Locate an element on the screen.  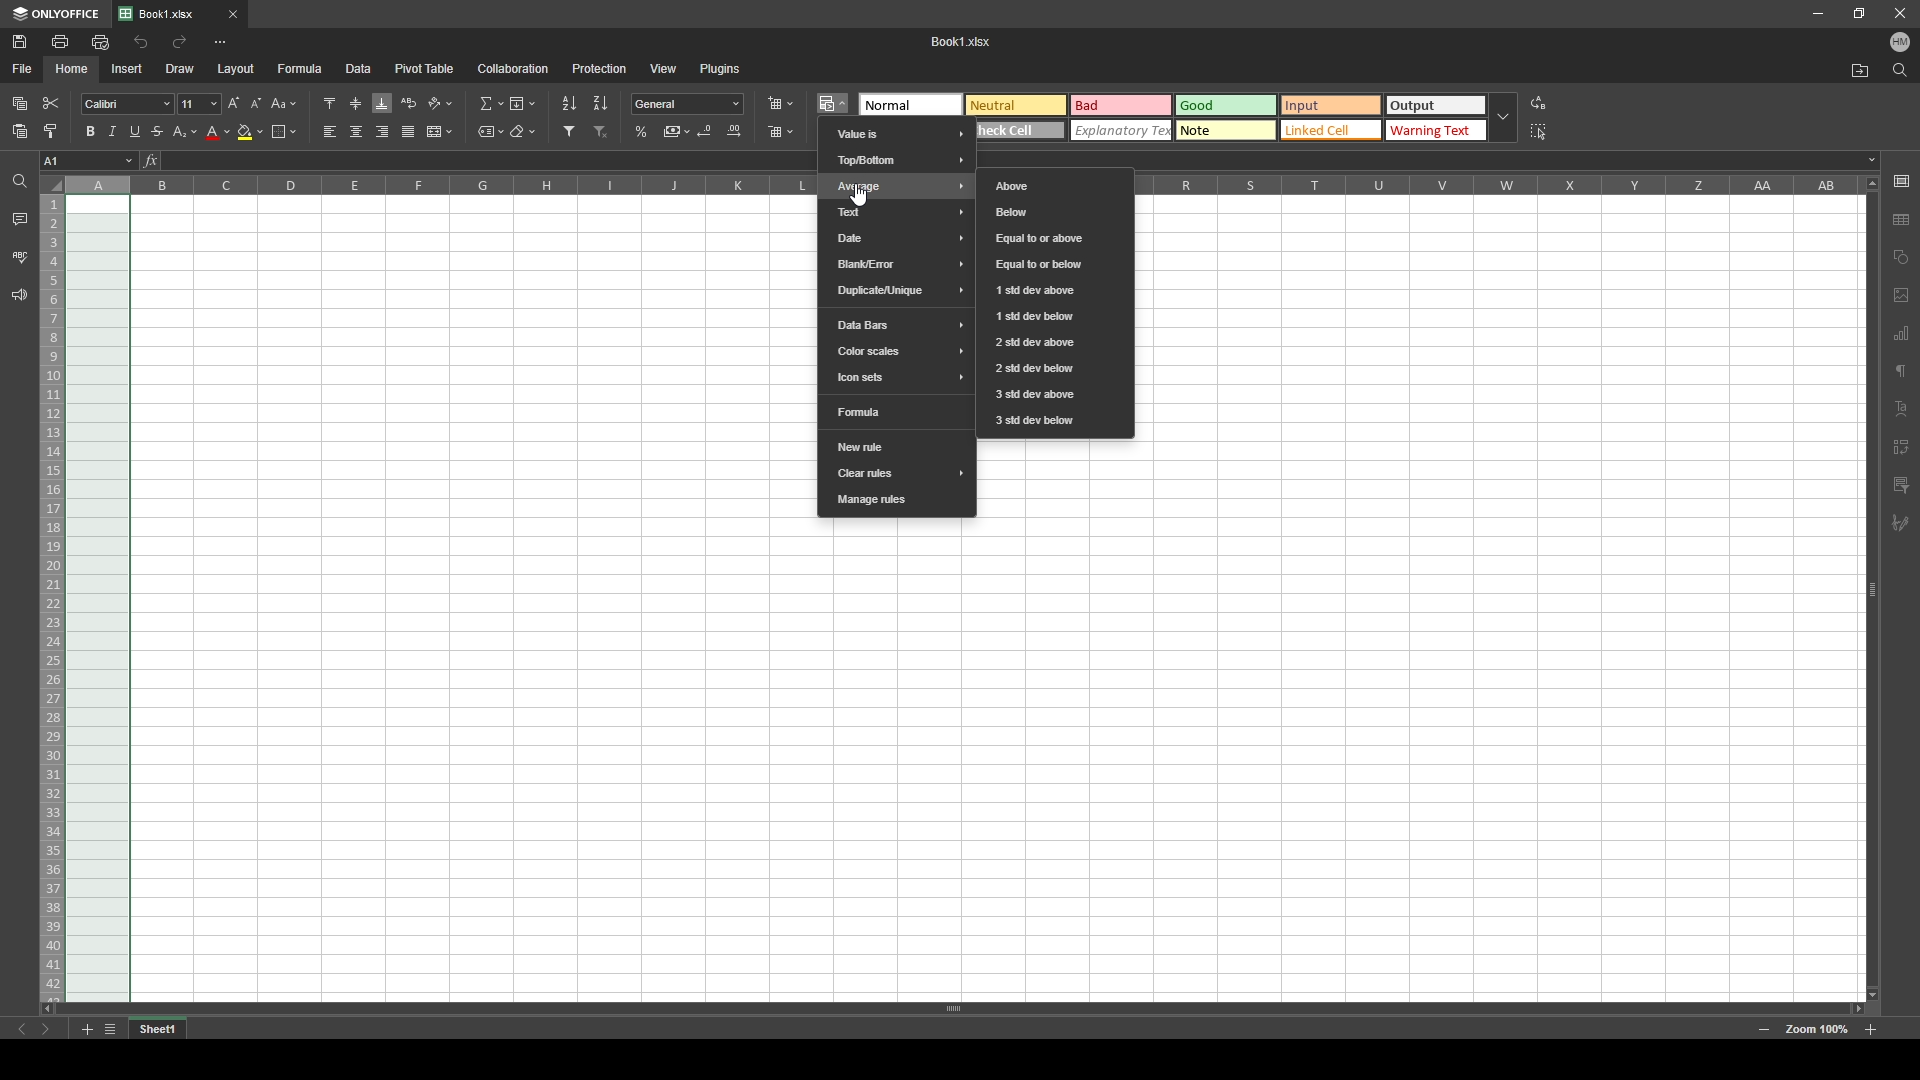
named ranges is located at coordinates (491, 132).